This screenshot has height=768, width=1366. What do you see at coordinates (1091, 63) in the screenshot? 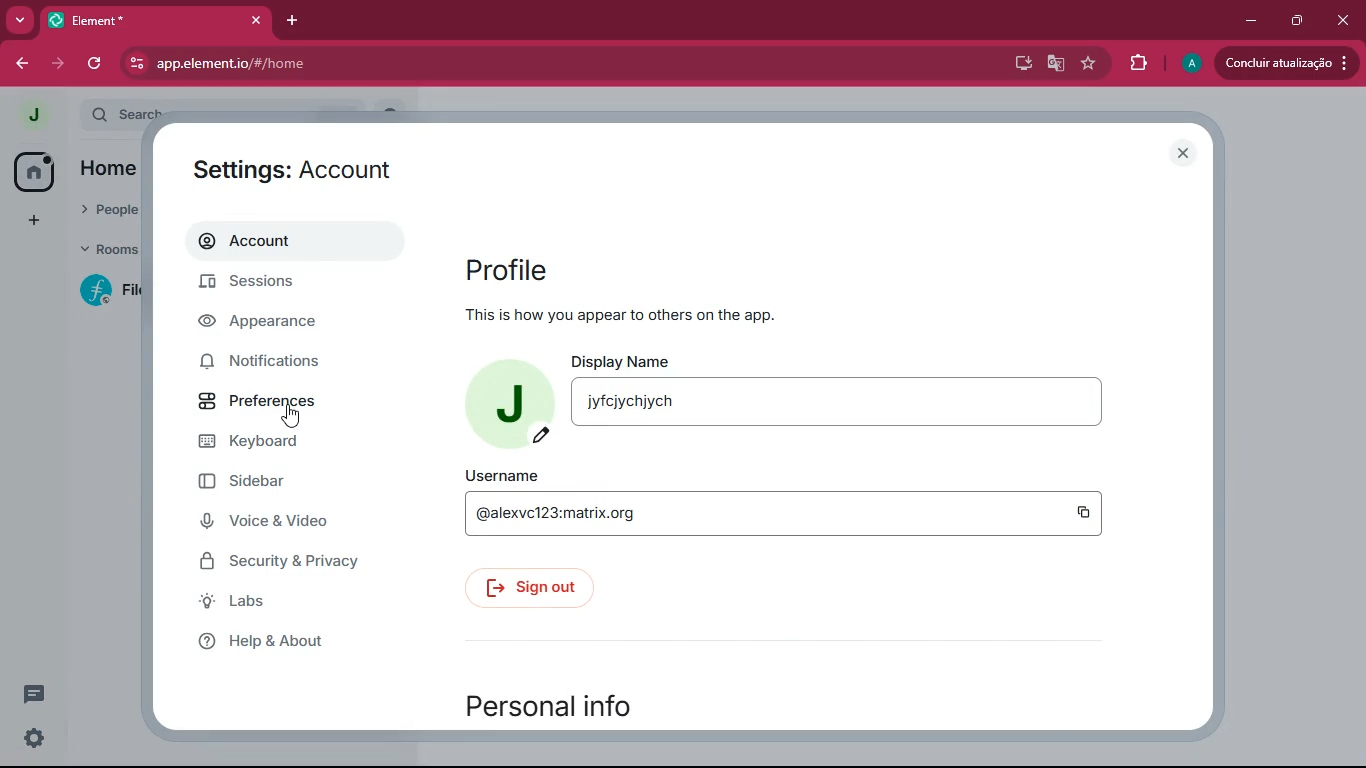
I see `favourite` at bounding box center [1091, 63].